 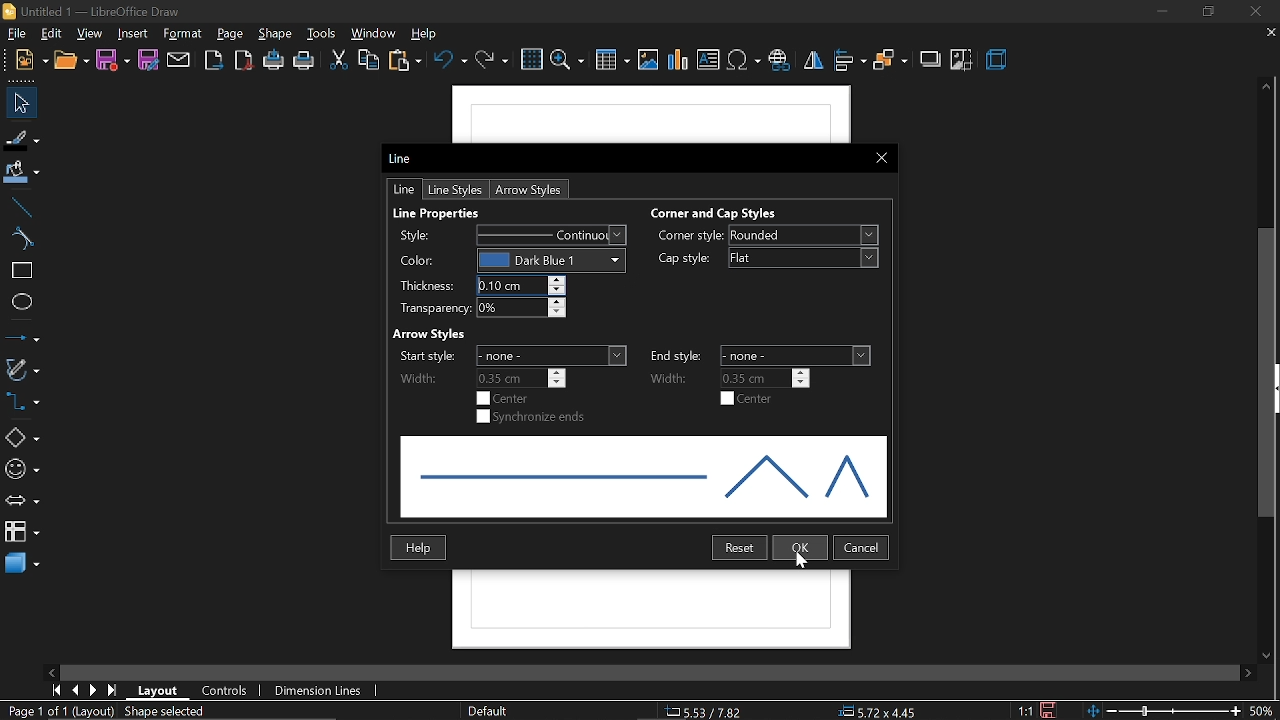 I want to click on cut , so click(x=338, y=62).